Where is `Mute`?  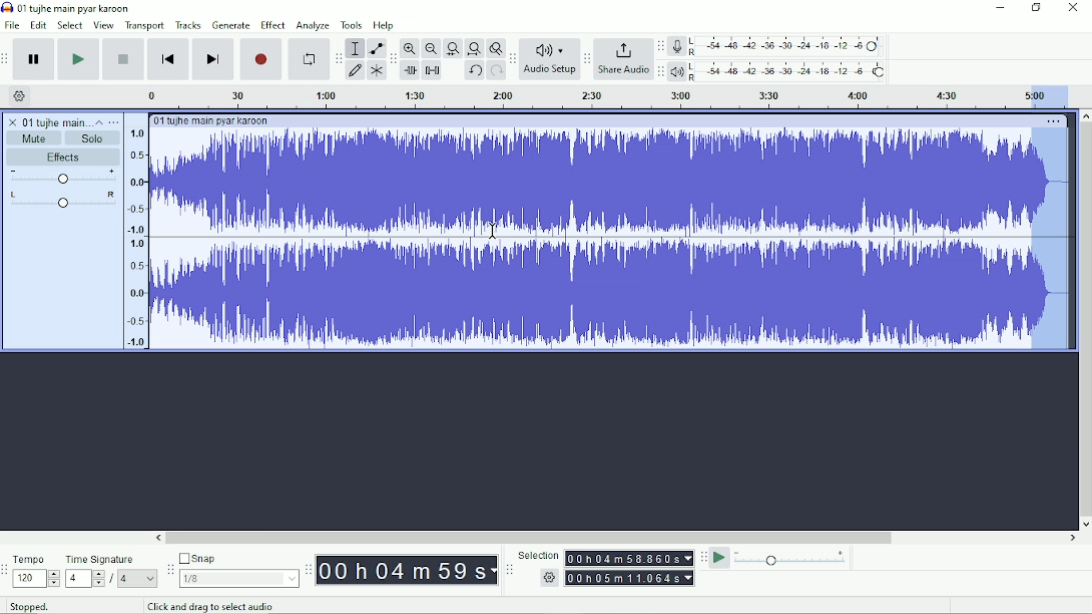
Mute is located at coordinates (34, 139).